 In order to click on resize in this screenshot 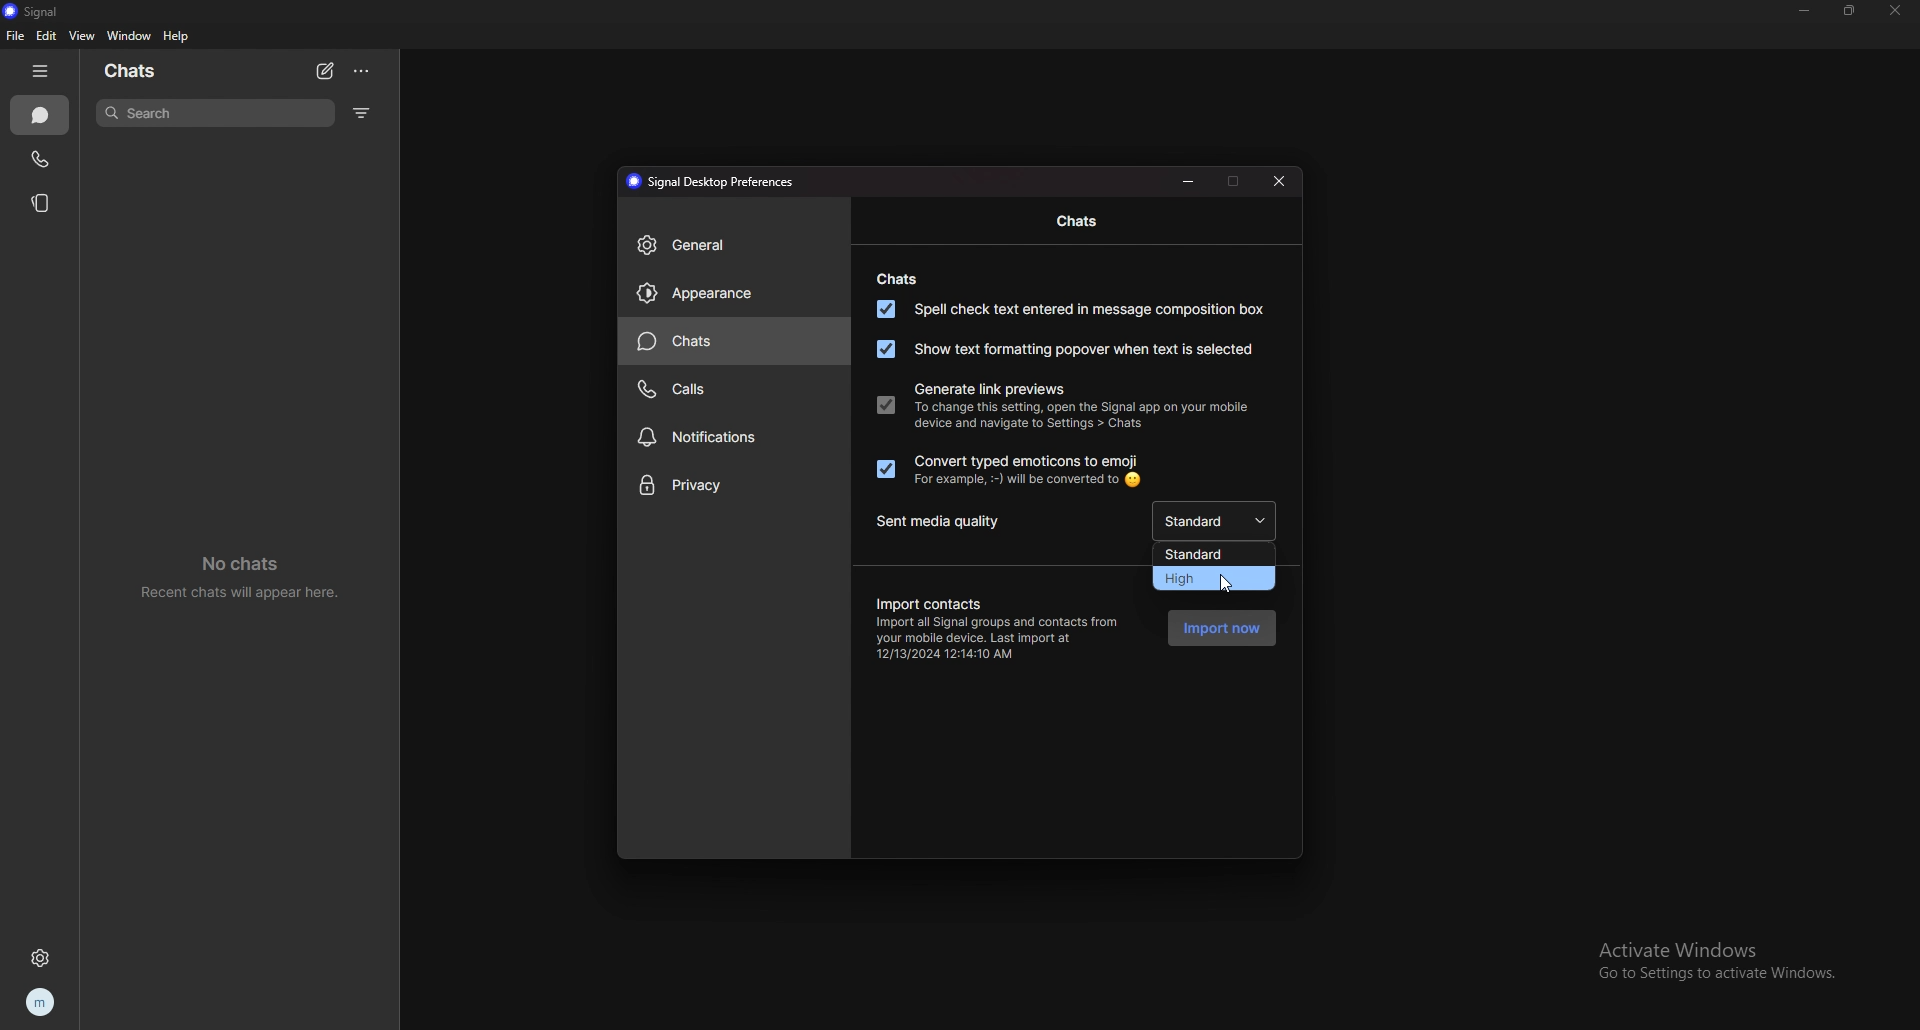, I will do `click(1850, 9)`.